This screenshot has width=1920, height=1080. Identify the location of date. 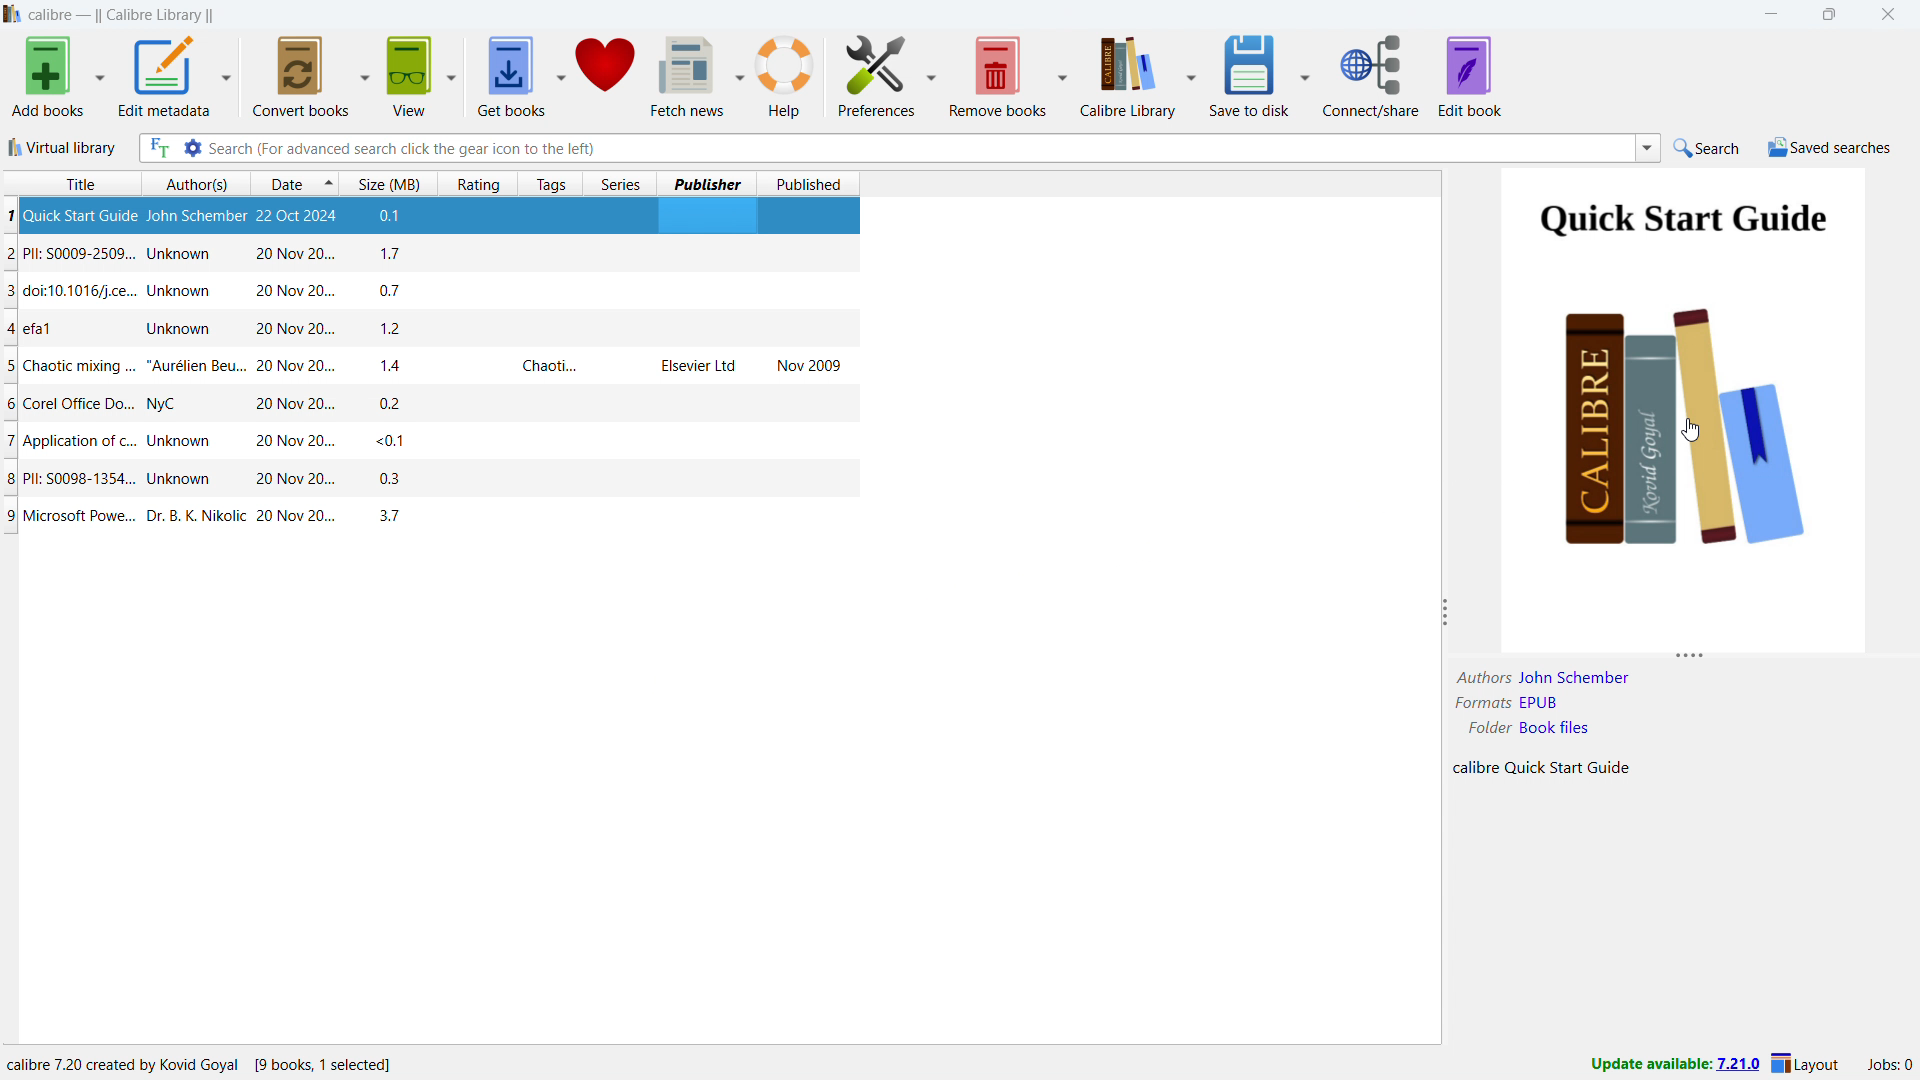
(282, 183).